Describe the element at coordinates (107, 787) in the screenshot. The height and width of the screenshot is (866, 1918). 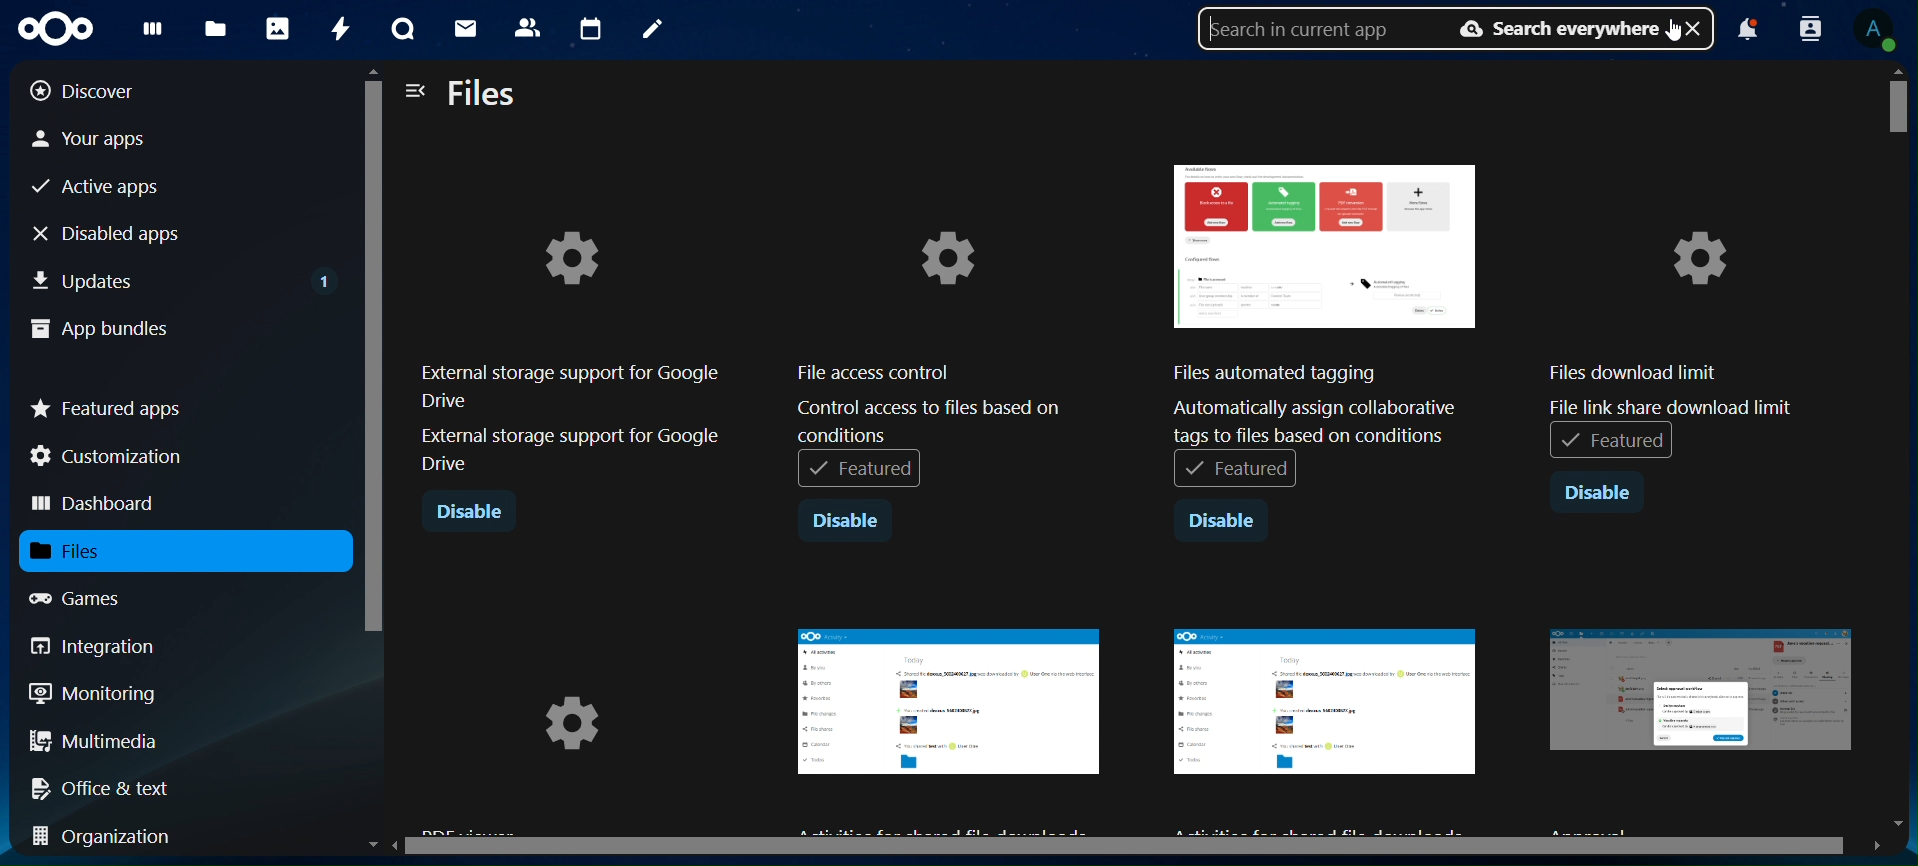
I see `office & text` at that location.